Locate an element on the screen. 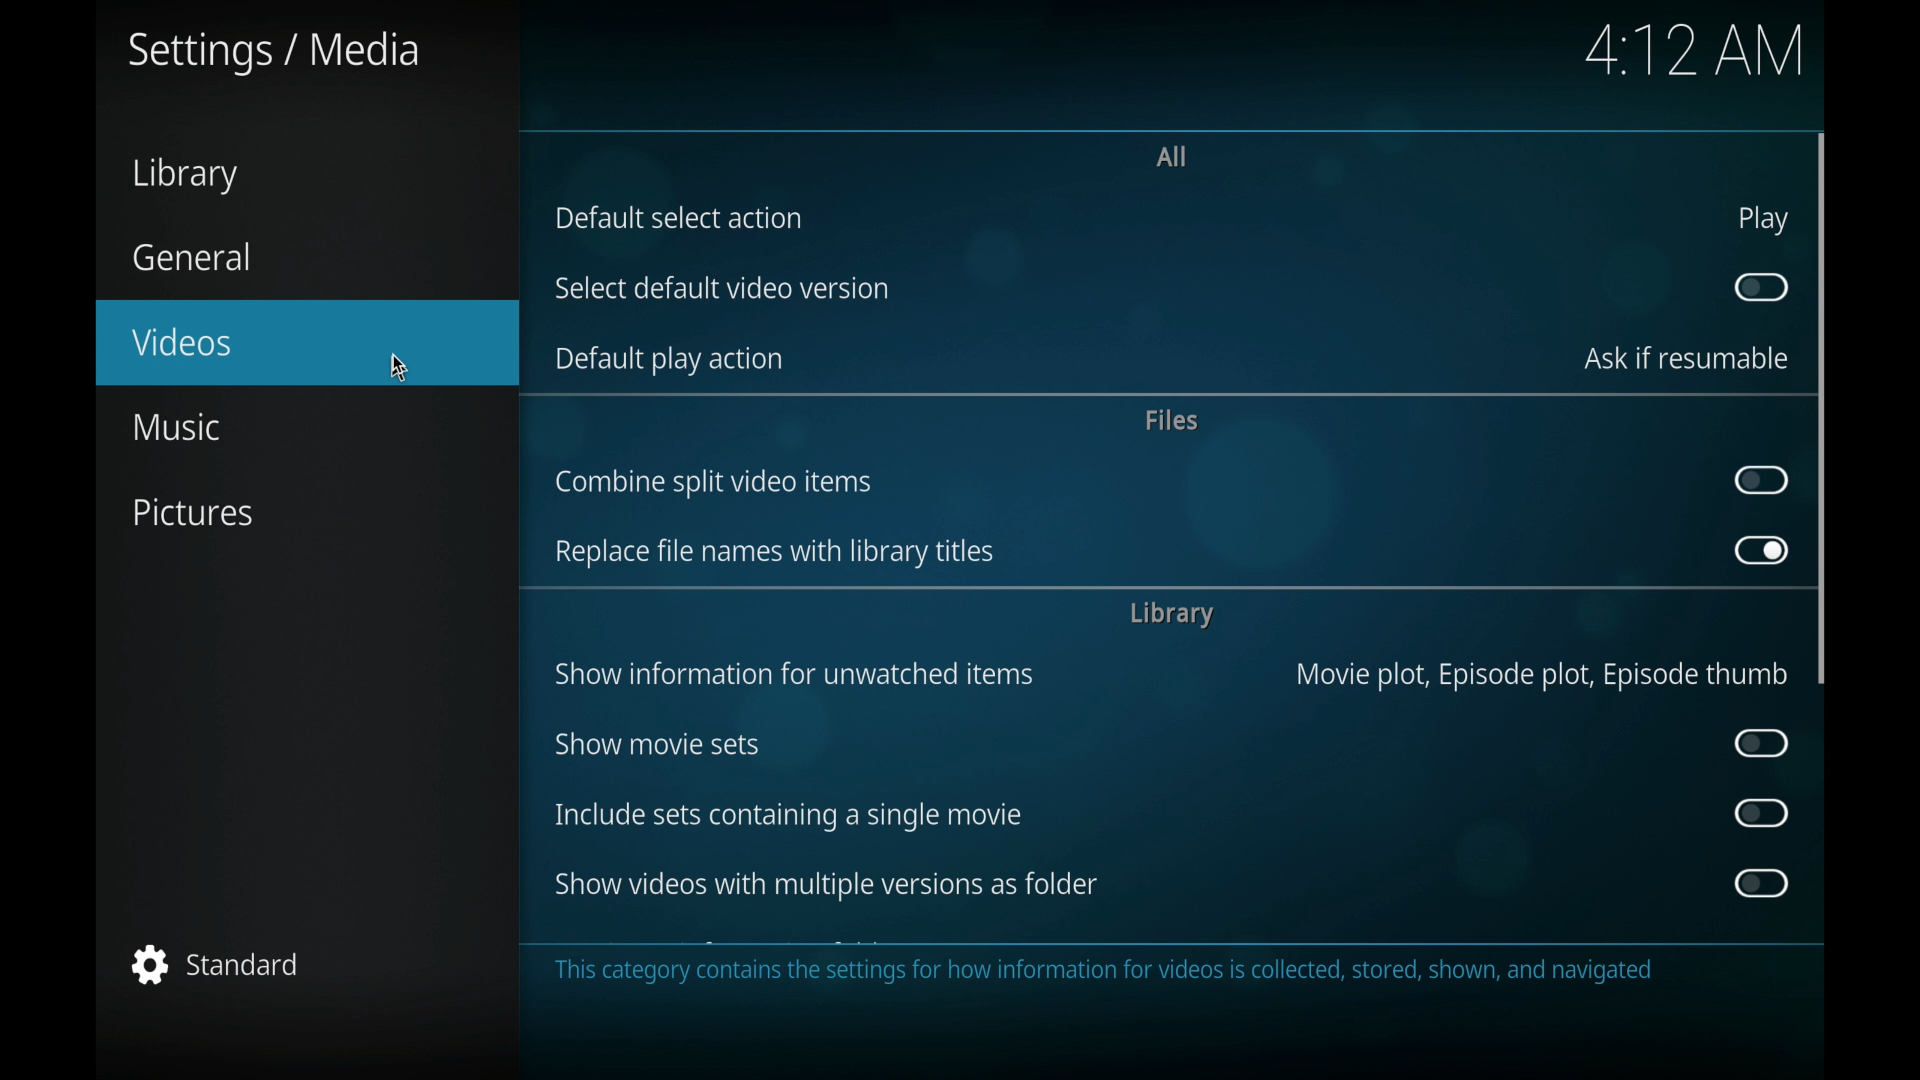 Image resolution: width=1920 pixels, height=1080 pixels. This category contains the settings for how information for videos is collected, stored, shown, and navigated is located at coordinates (1143, 976).